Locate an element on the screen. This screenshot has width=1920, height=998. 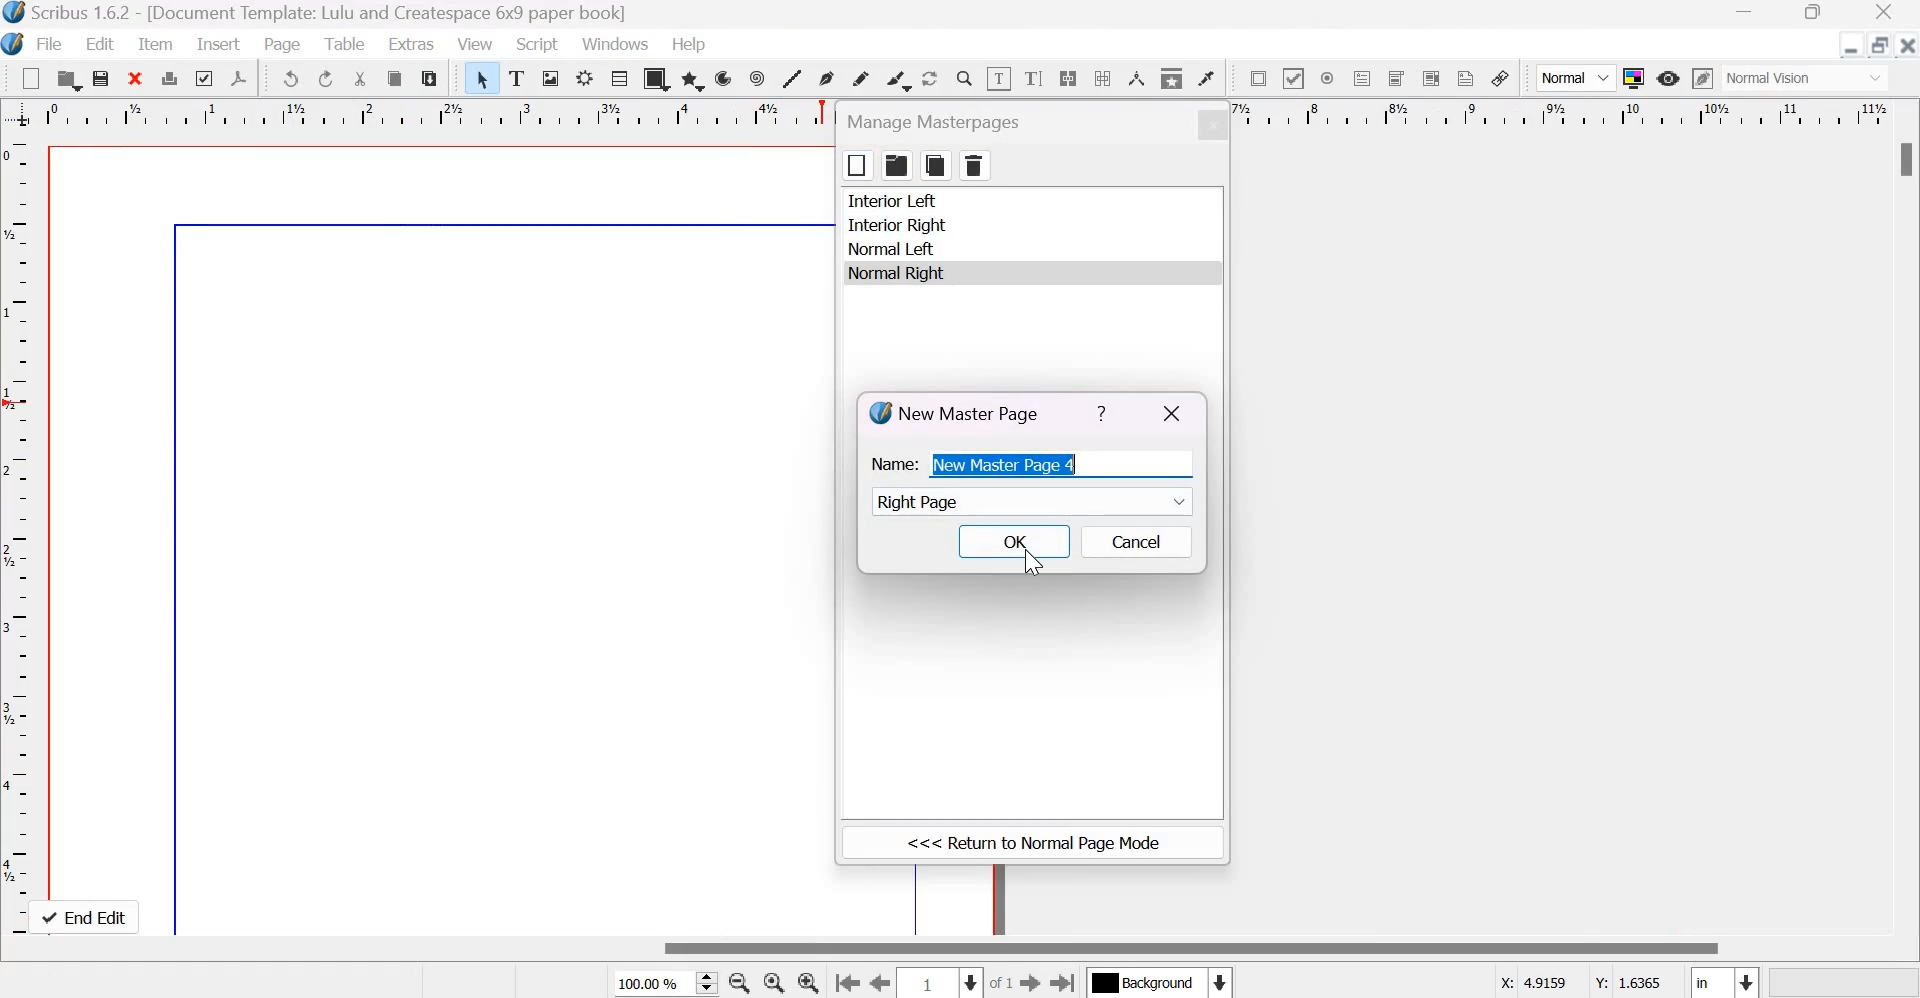
zoom in to 100% is located at coordinates (770, 982).